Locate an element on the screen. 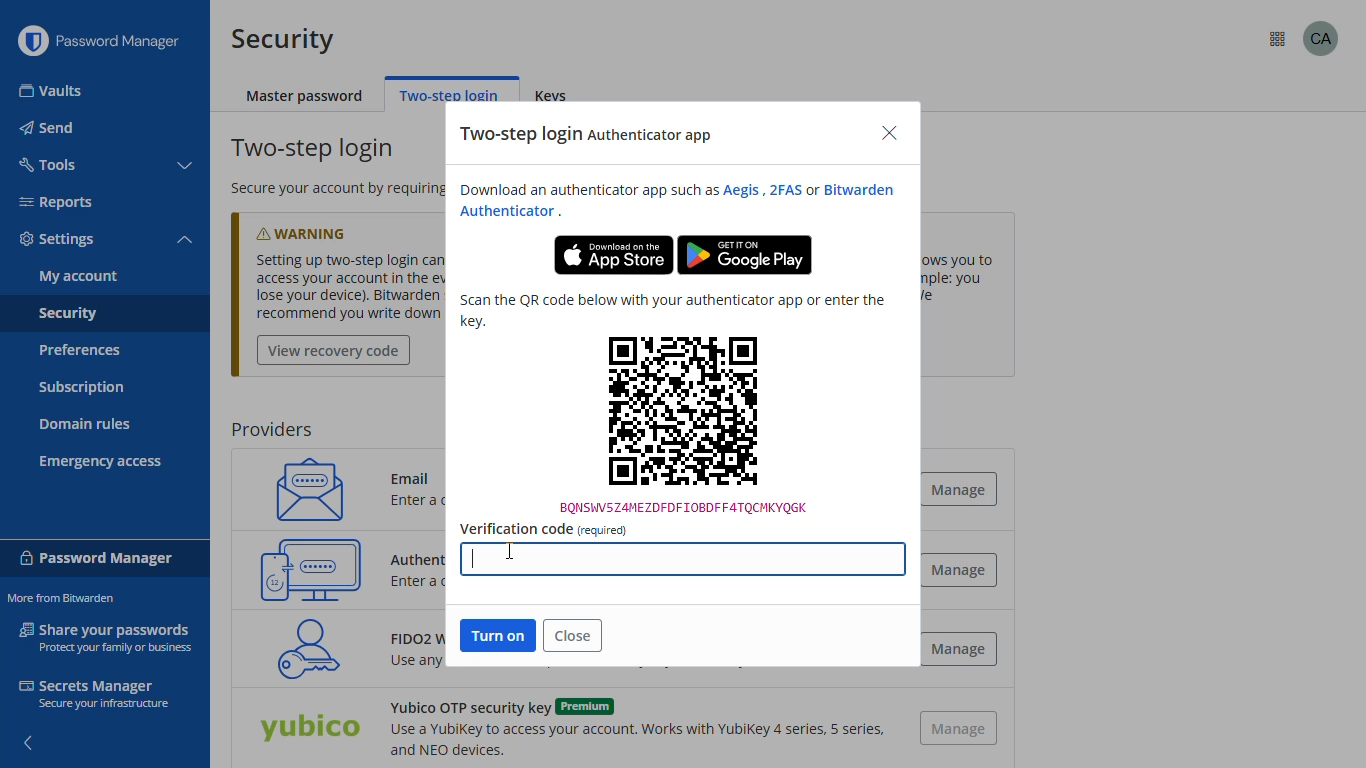  security is located at coordinates (283, 39).